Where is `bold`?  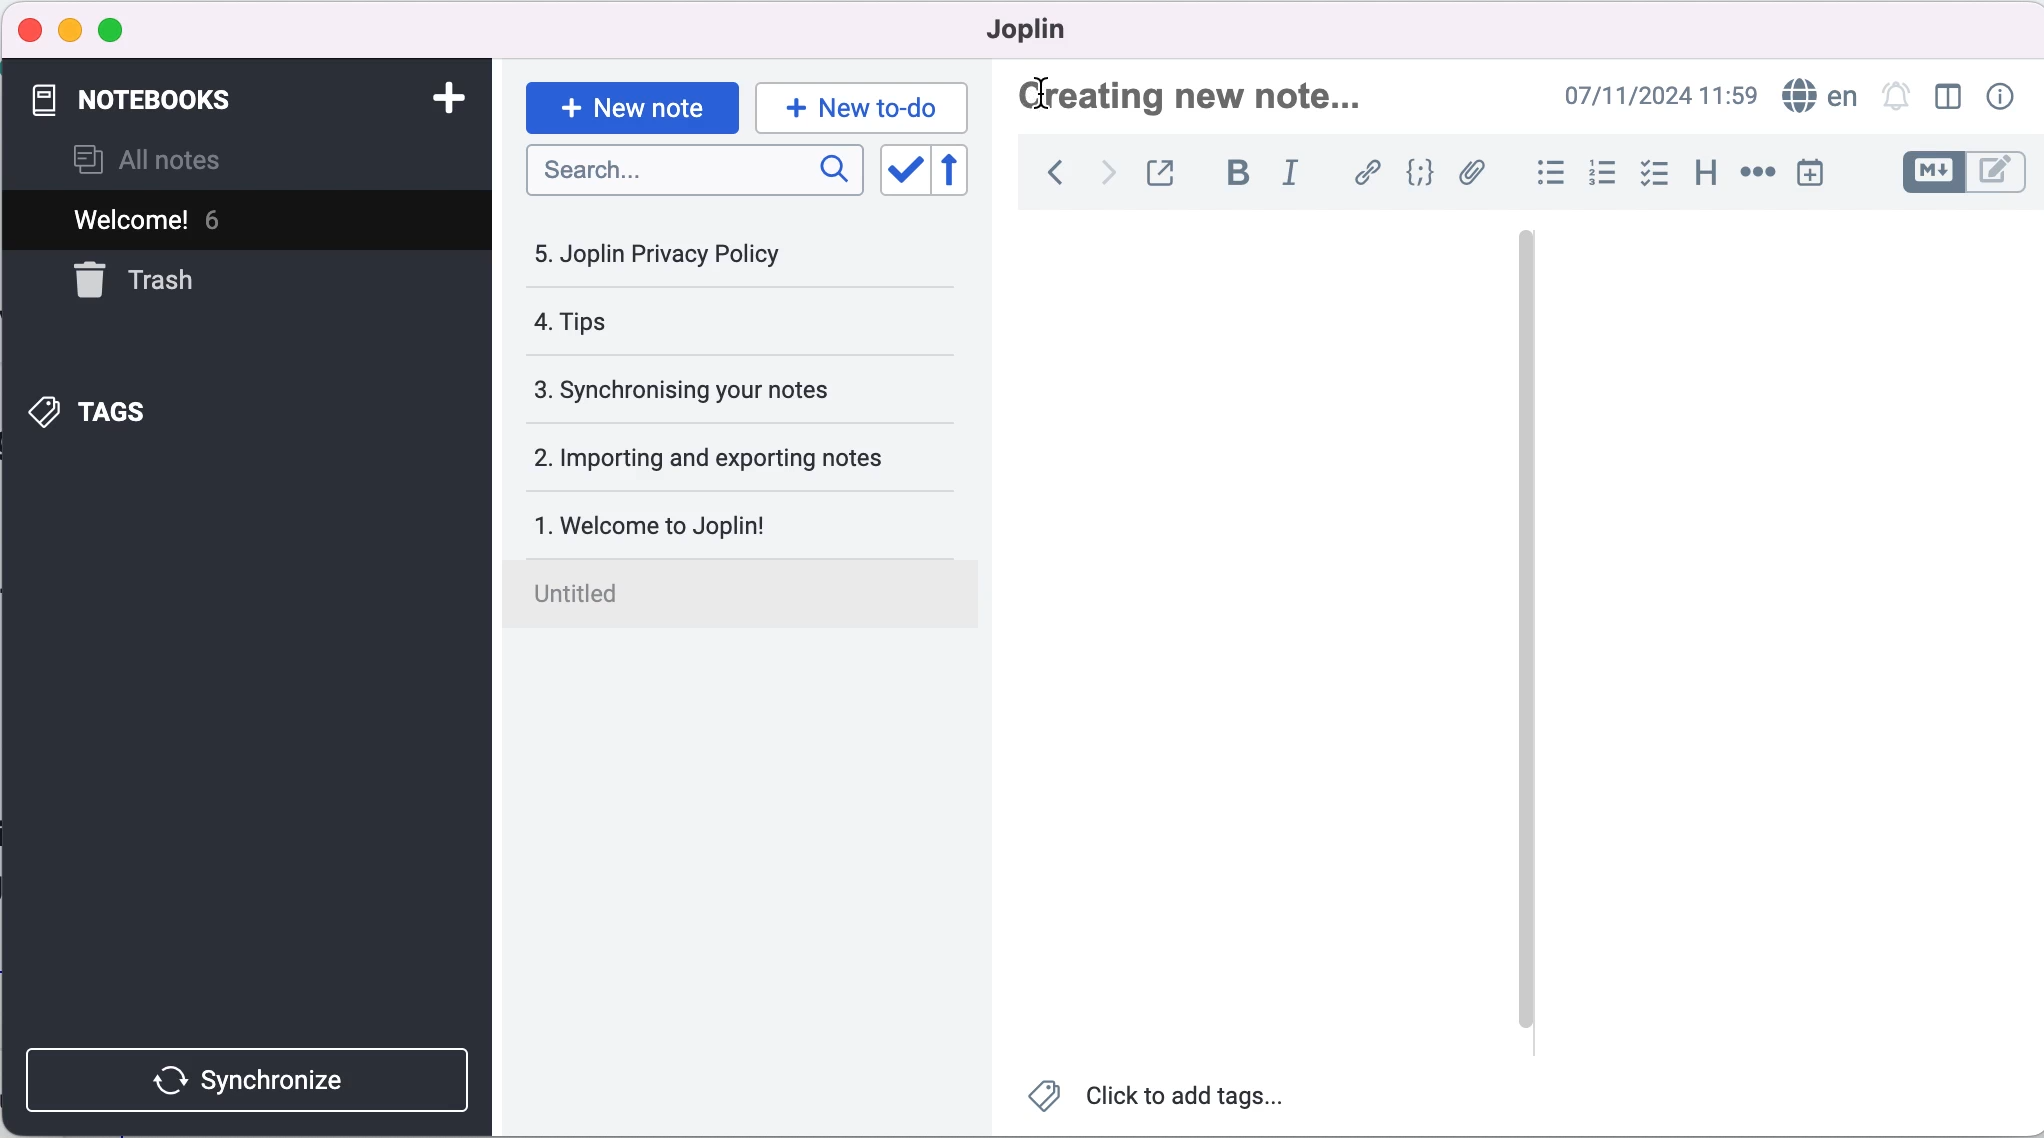 bold is located at coordinates (1238, 174).